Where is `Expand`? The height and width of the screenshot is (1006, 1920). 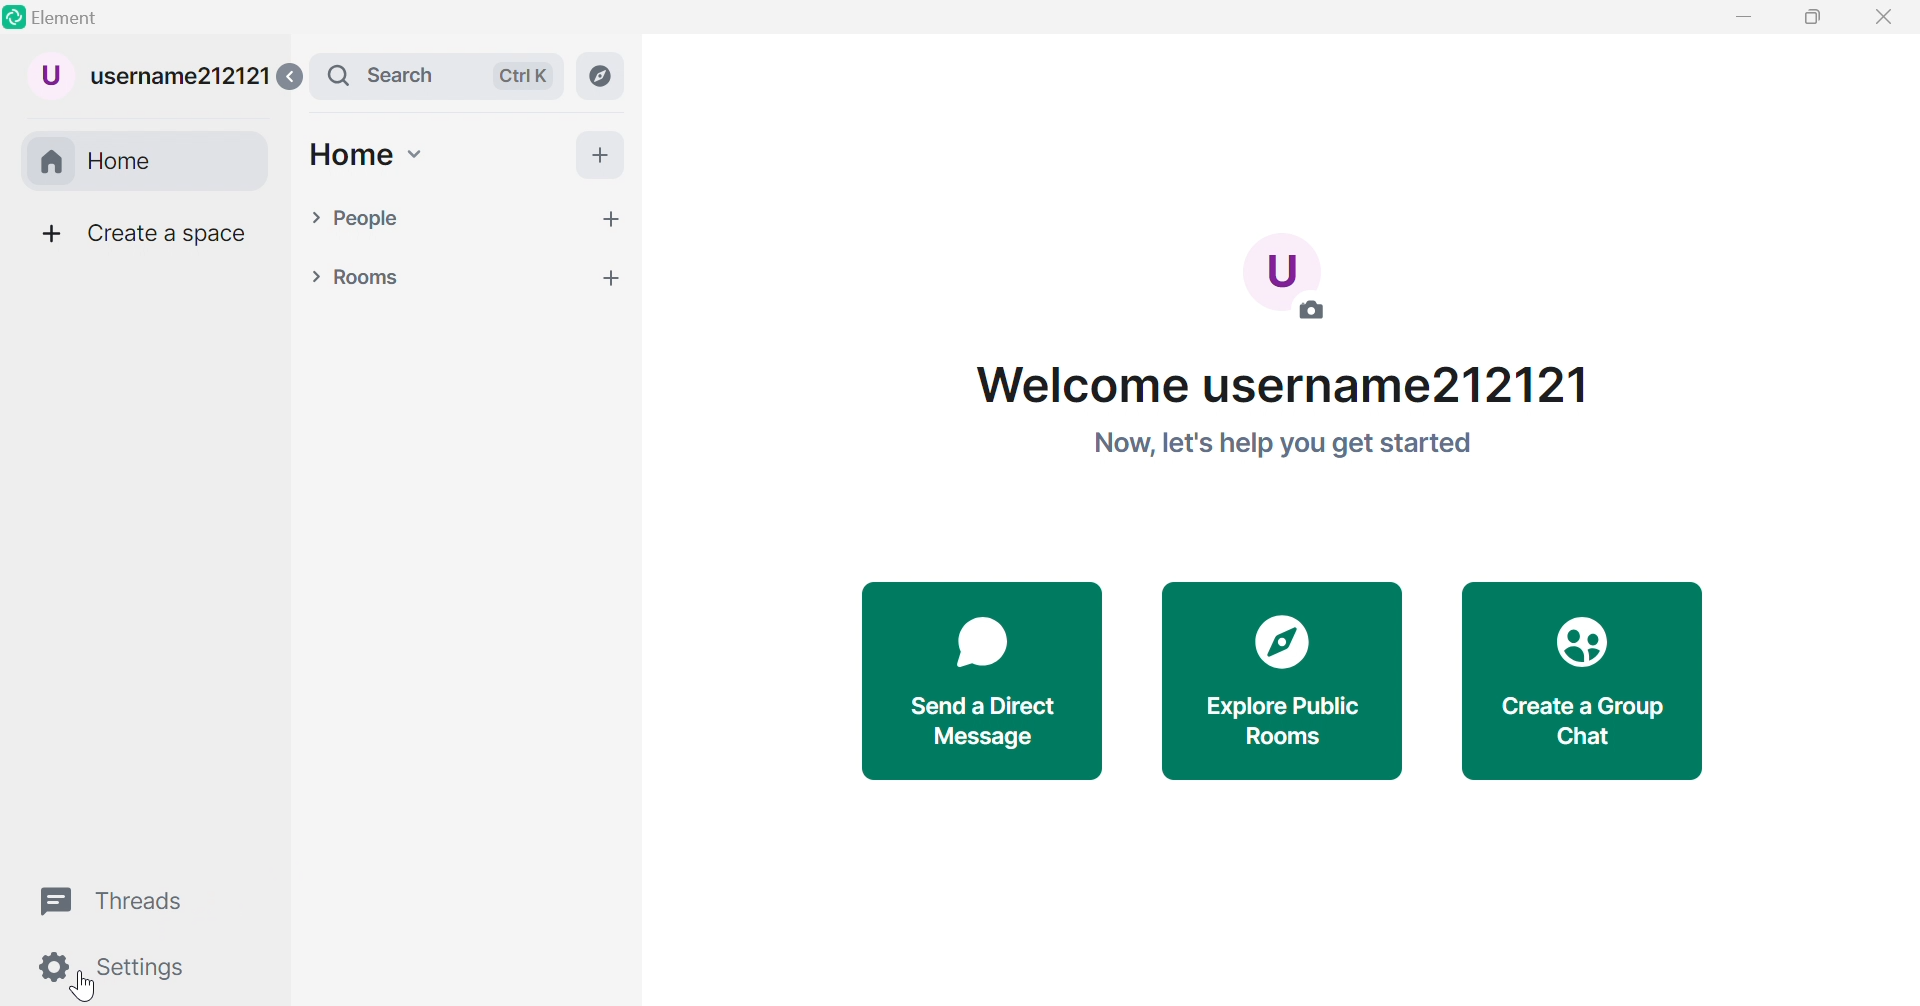
Expand is located at coordinates (289, 77).